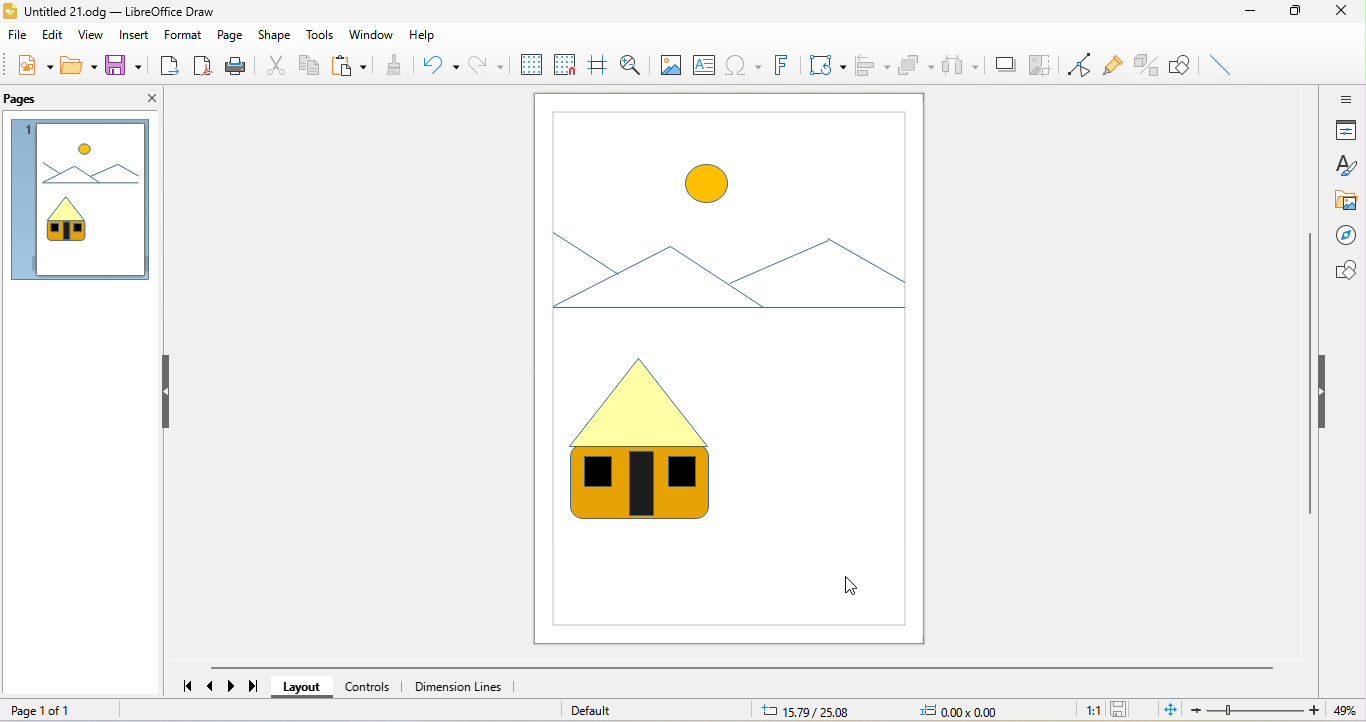 The image size is (1366, 722). Describe the element at coordinates (213, 686) in the screenshot. I see `previous` at that location.